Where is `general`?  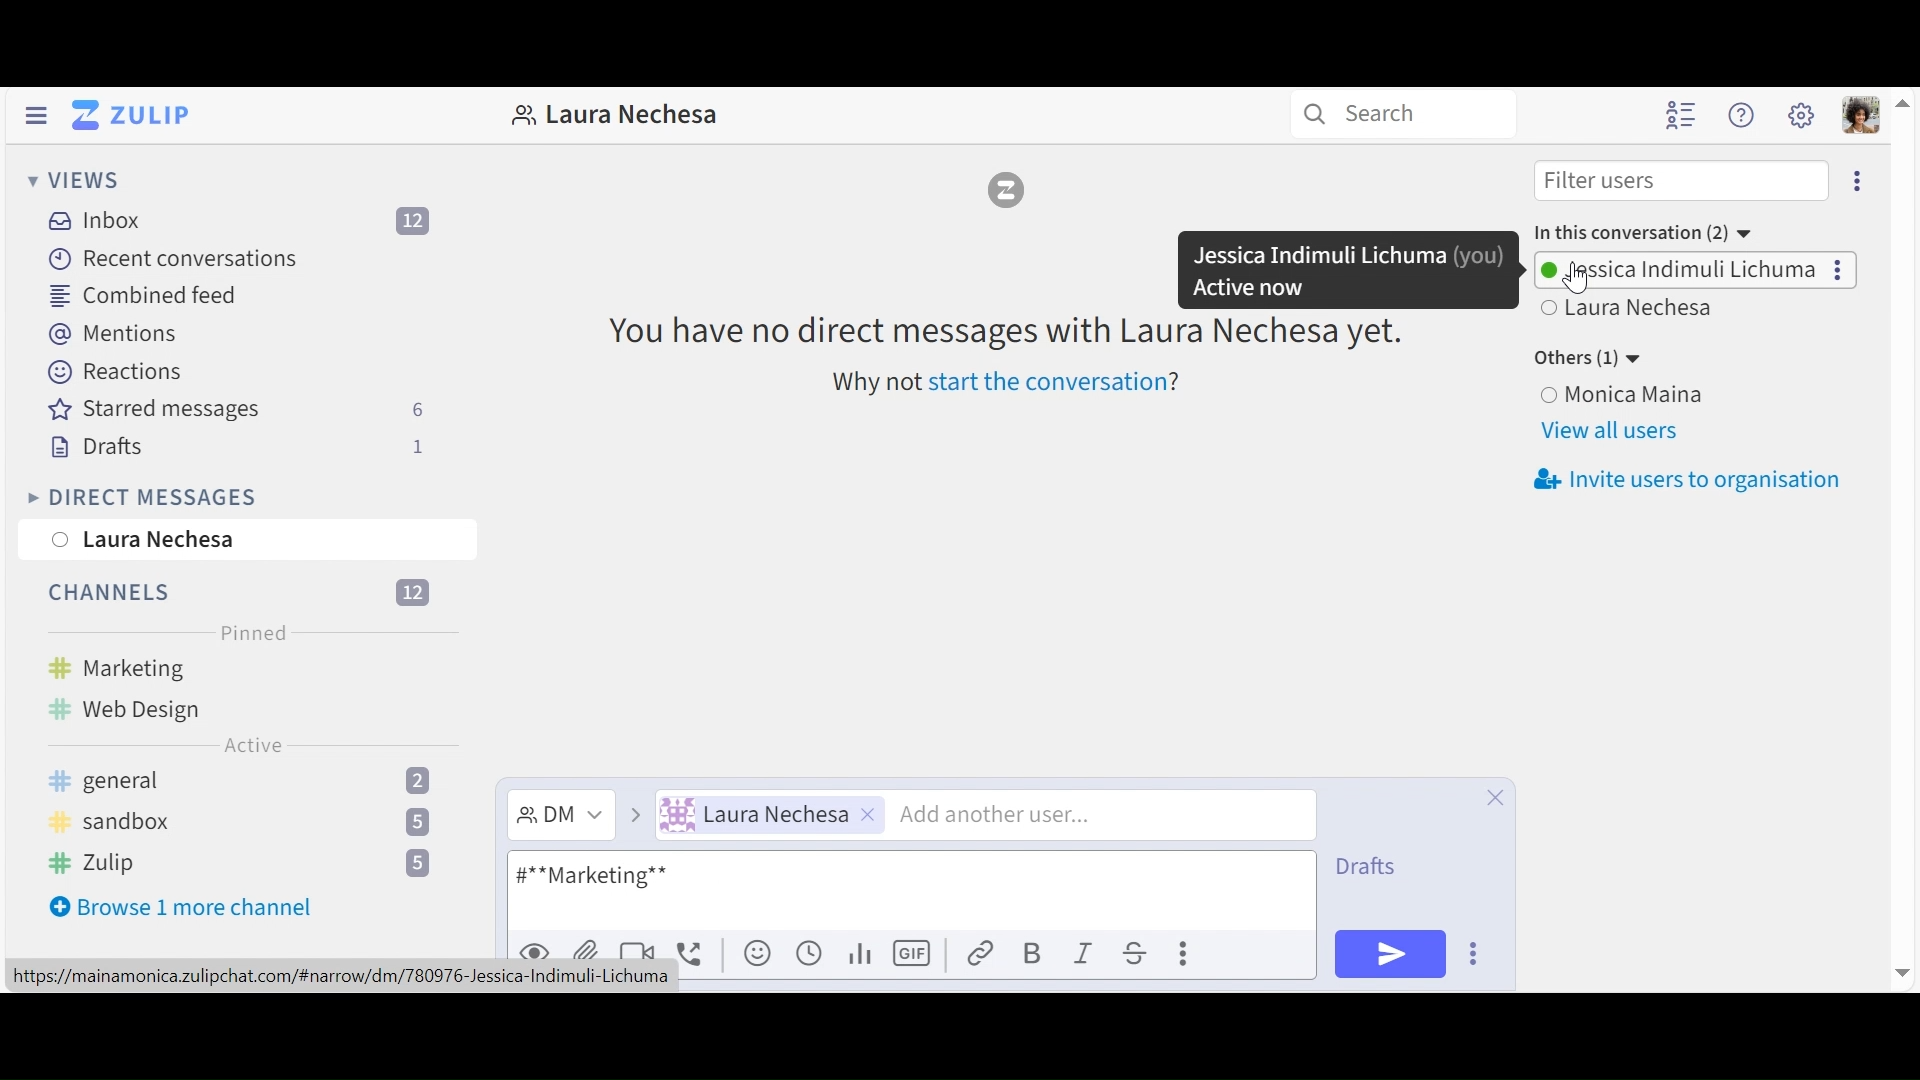 general is located at coordinates (250, 781).